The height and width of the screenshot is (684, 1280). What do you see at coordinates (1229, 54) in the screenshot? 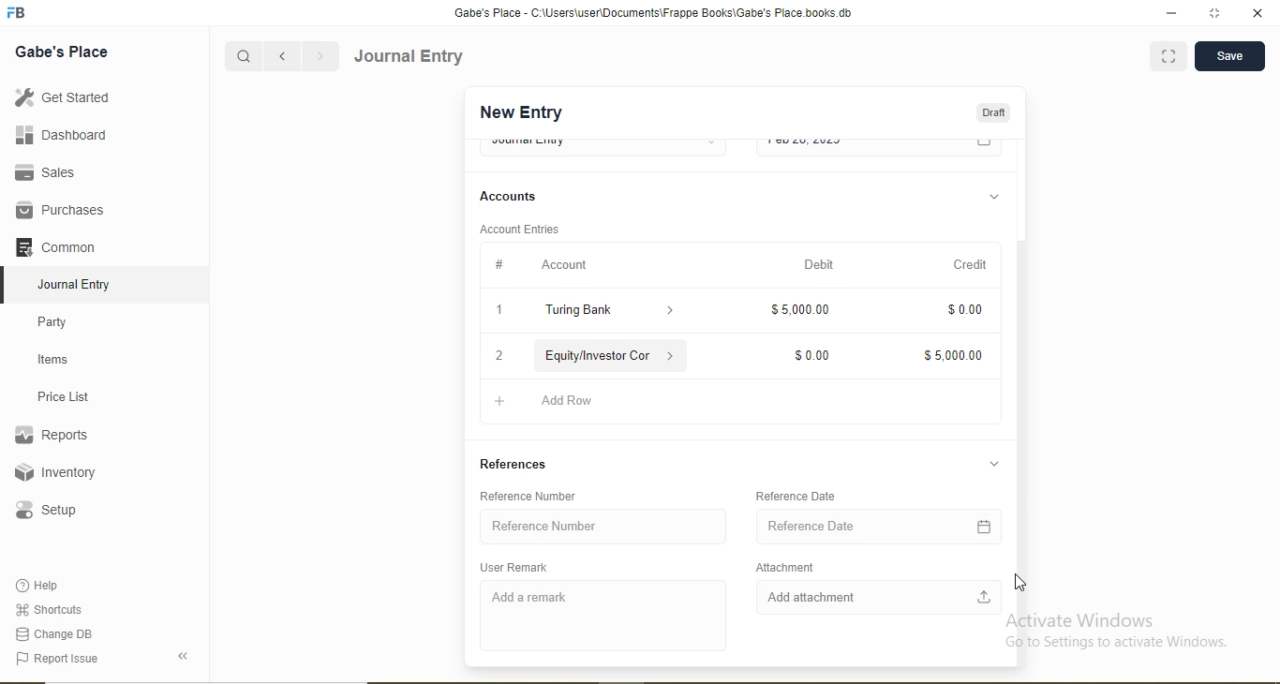
I see `Save` at bounding box center [1229, 54].